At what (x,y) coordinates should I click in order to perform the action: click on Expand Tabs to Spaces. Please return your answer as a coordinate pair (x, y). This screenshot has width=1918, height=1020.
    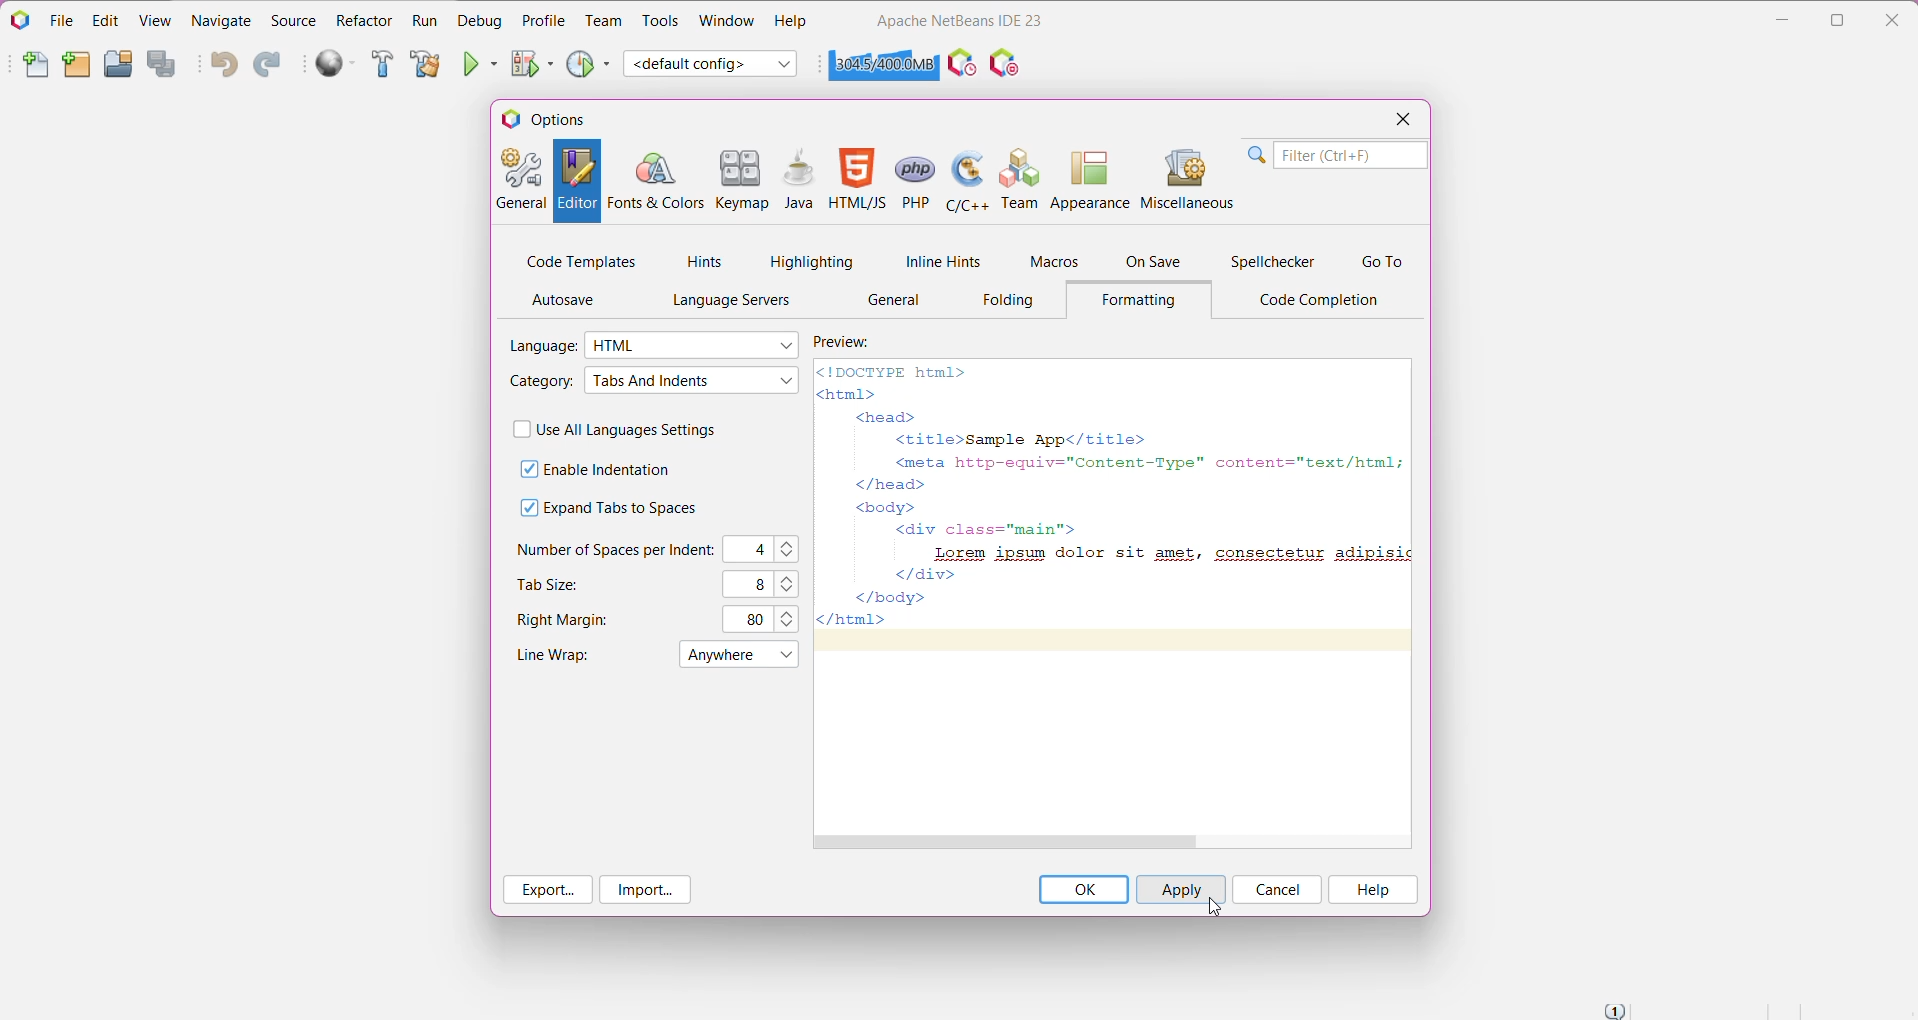
    Looking at the image, I should click on (625, 508).